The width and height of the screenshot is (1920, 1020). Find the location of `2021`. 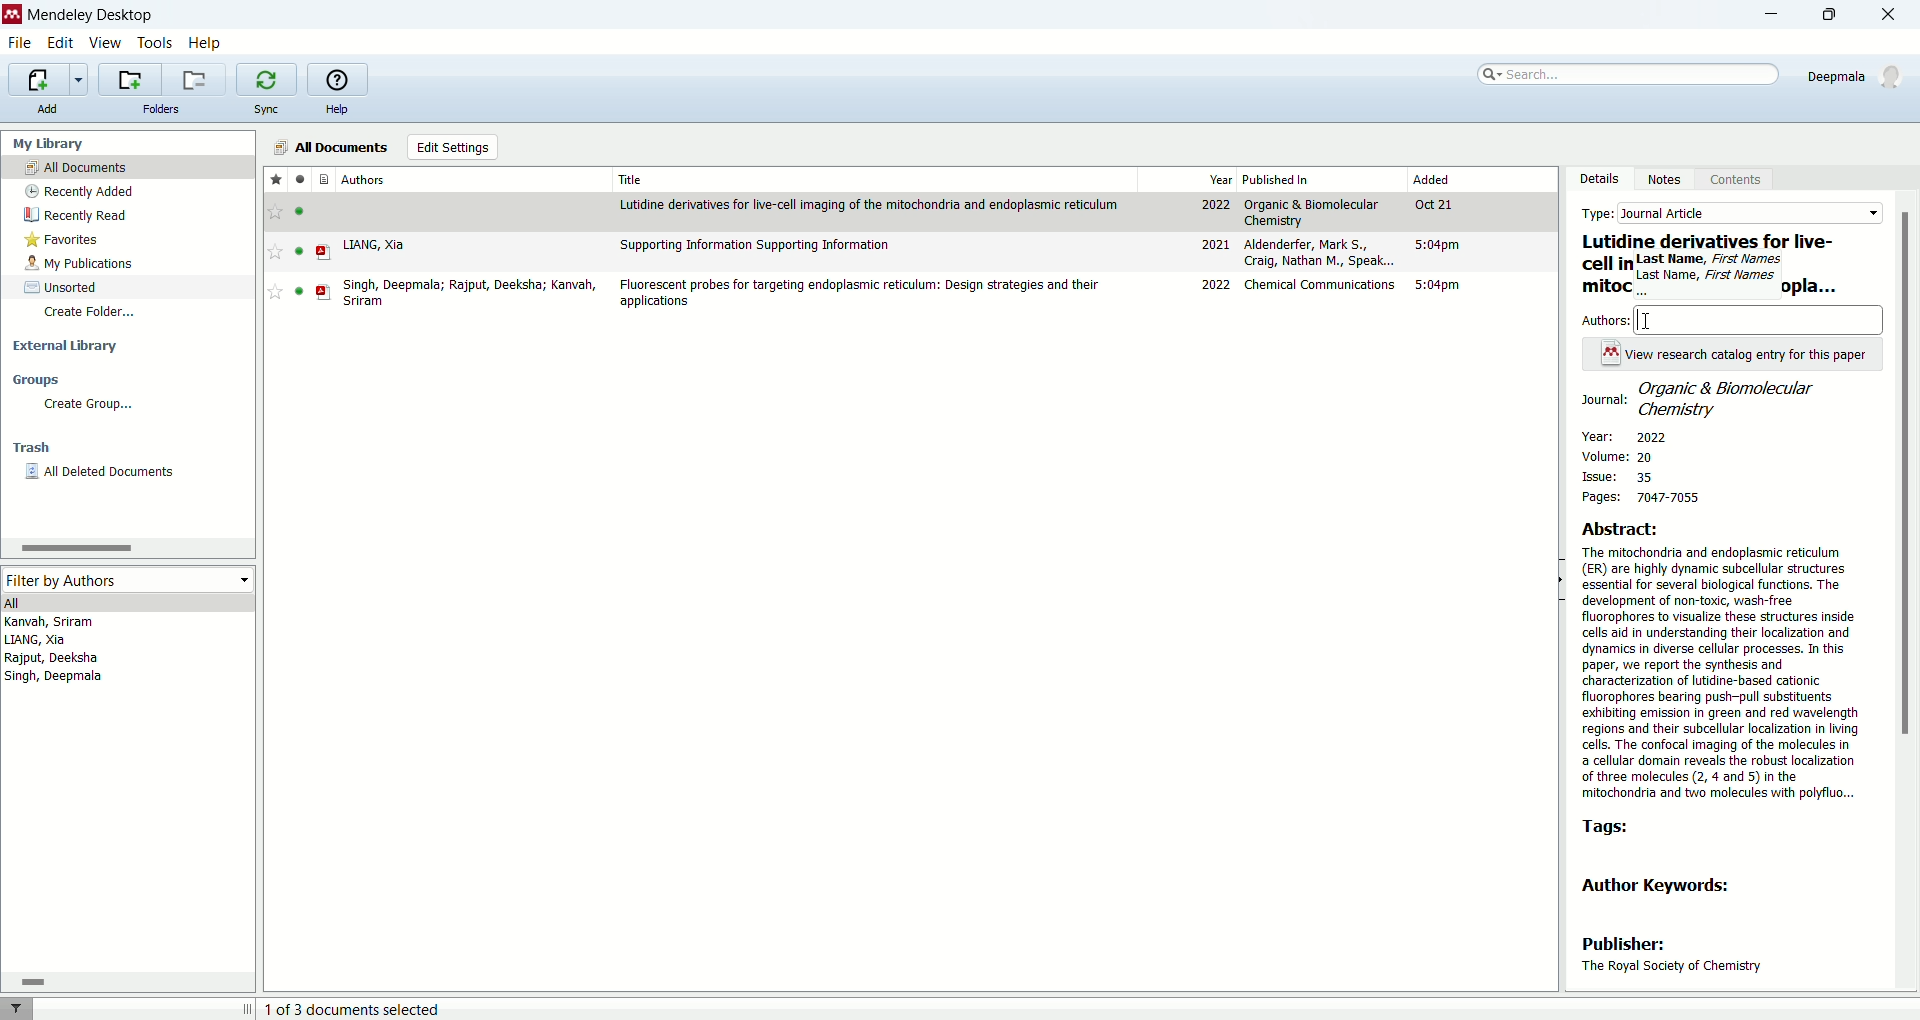

2021 is located at coordinates (1213, 244).